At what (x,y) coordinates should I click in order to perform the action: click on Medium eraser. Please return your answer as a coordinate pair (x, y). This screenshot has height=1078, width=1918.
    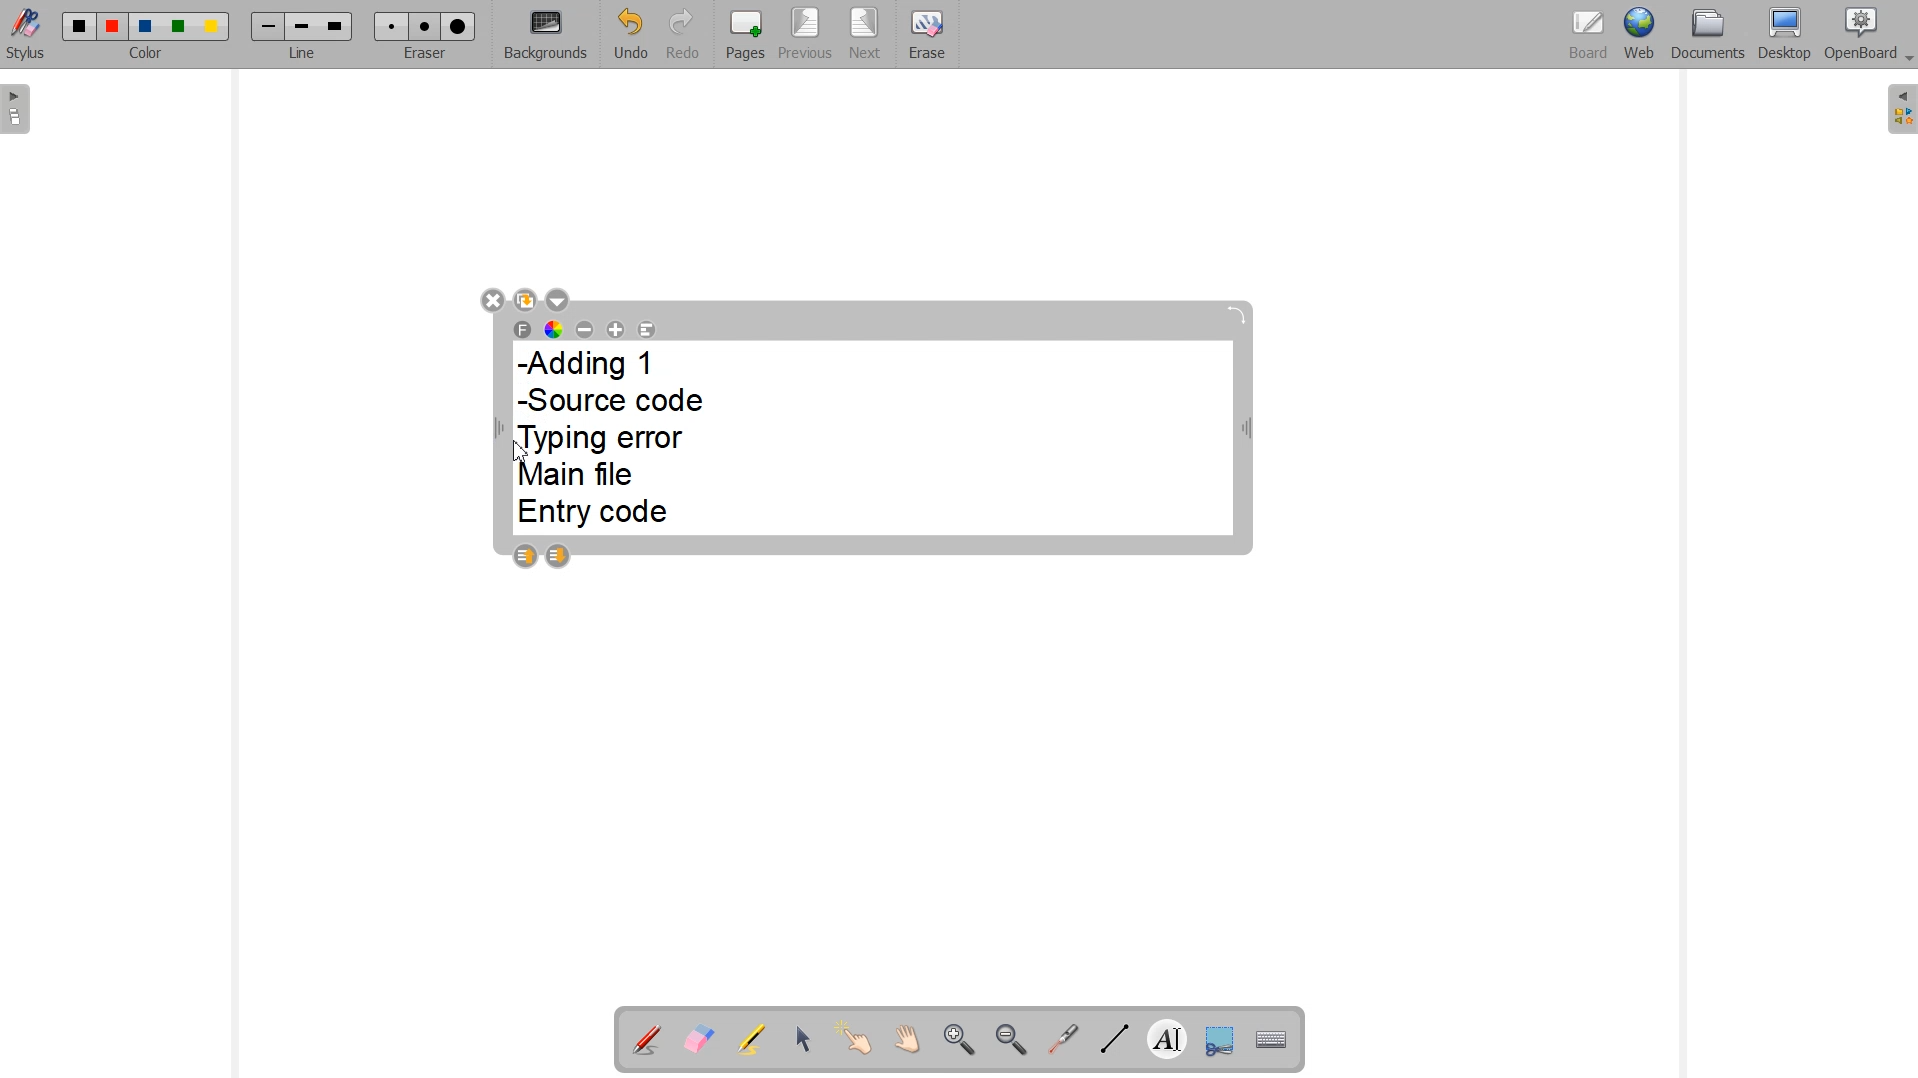
    Looking at the image, I should click on (426, 27).